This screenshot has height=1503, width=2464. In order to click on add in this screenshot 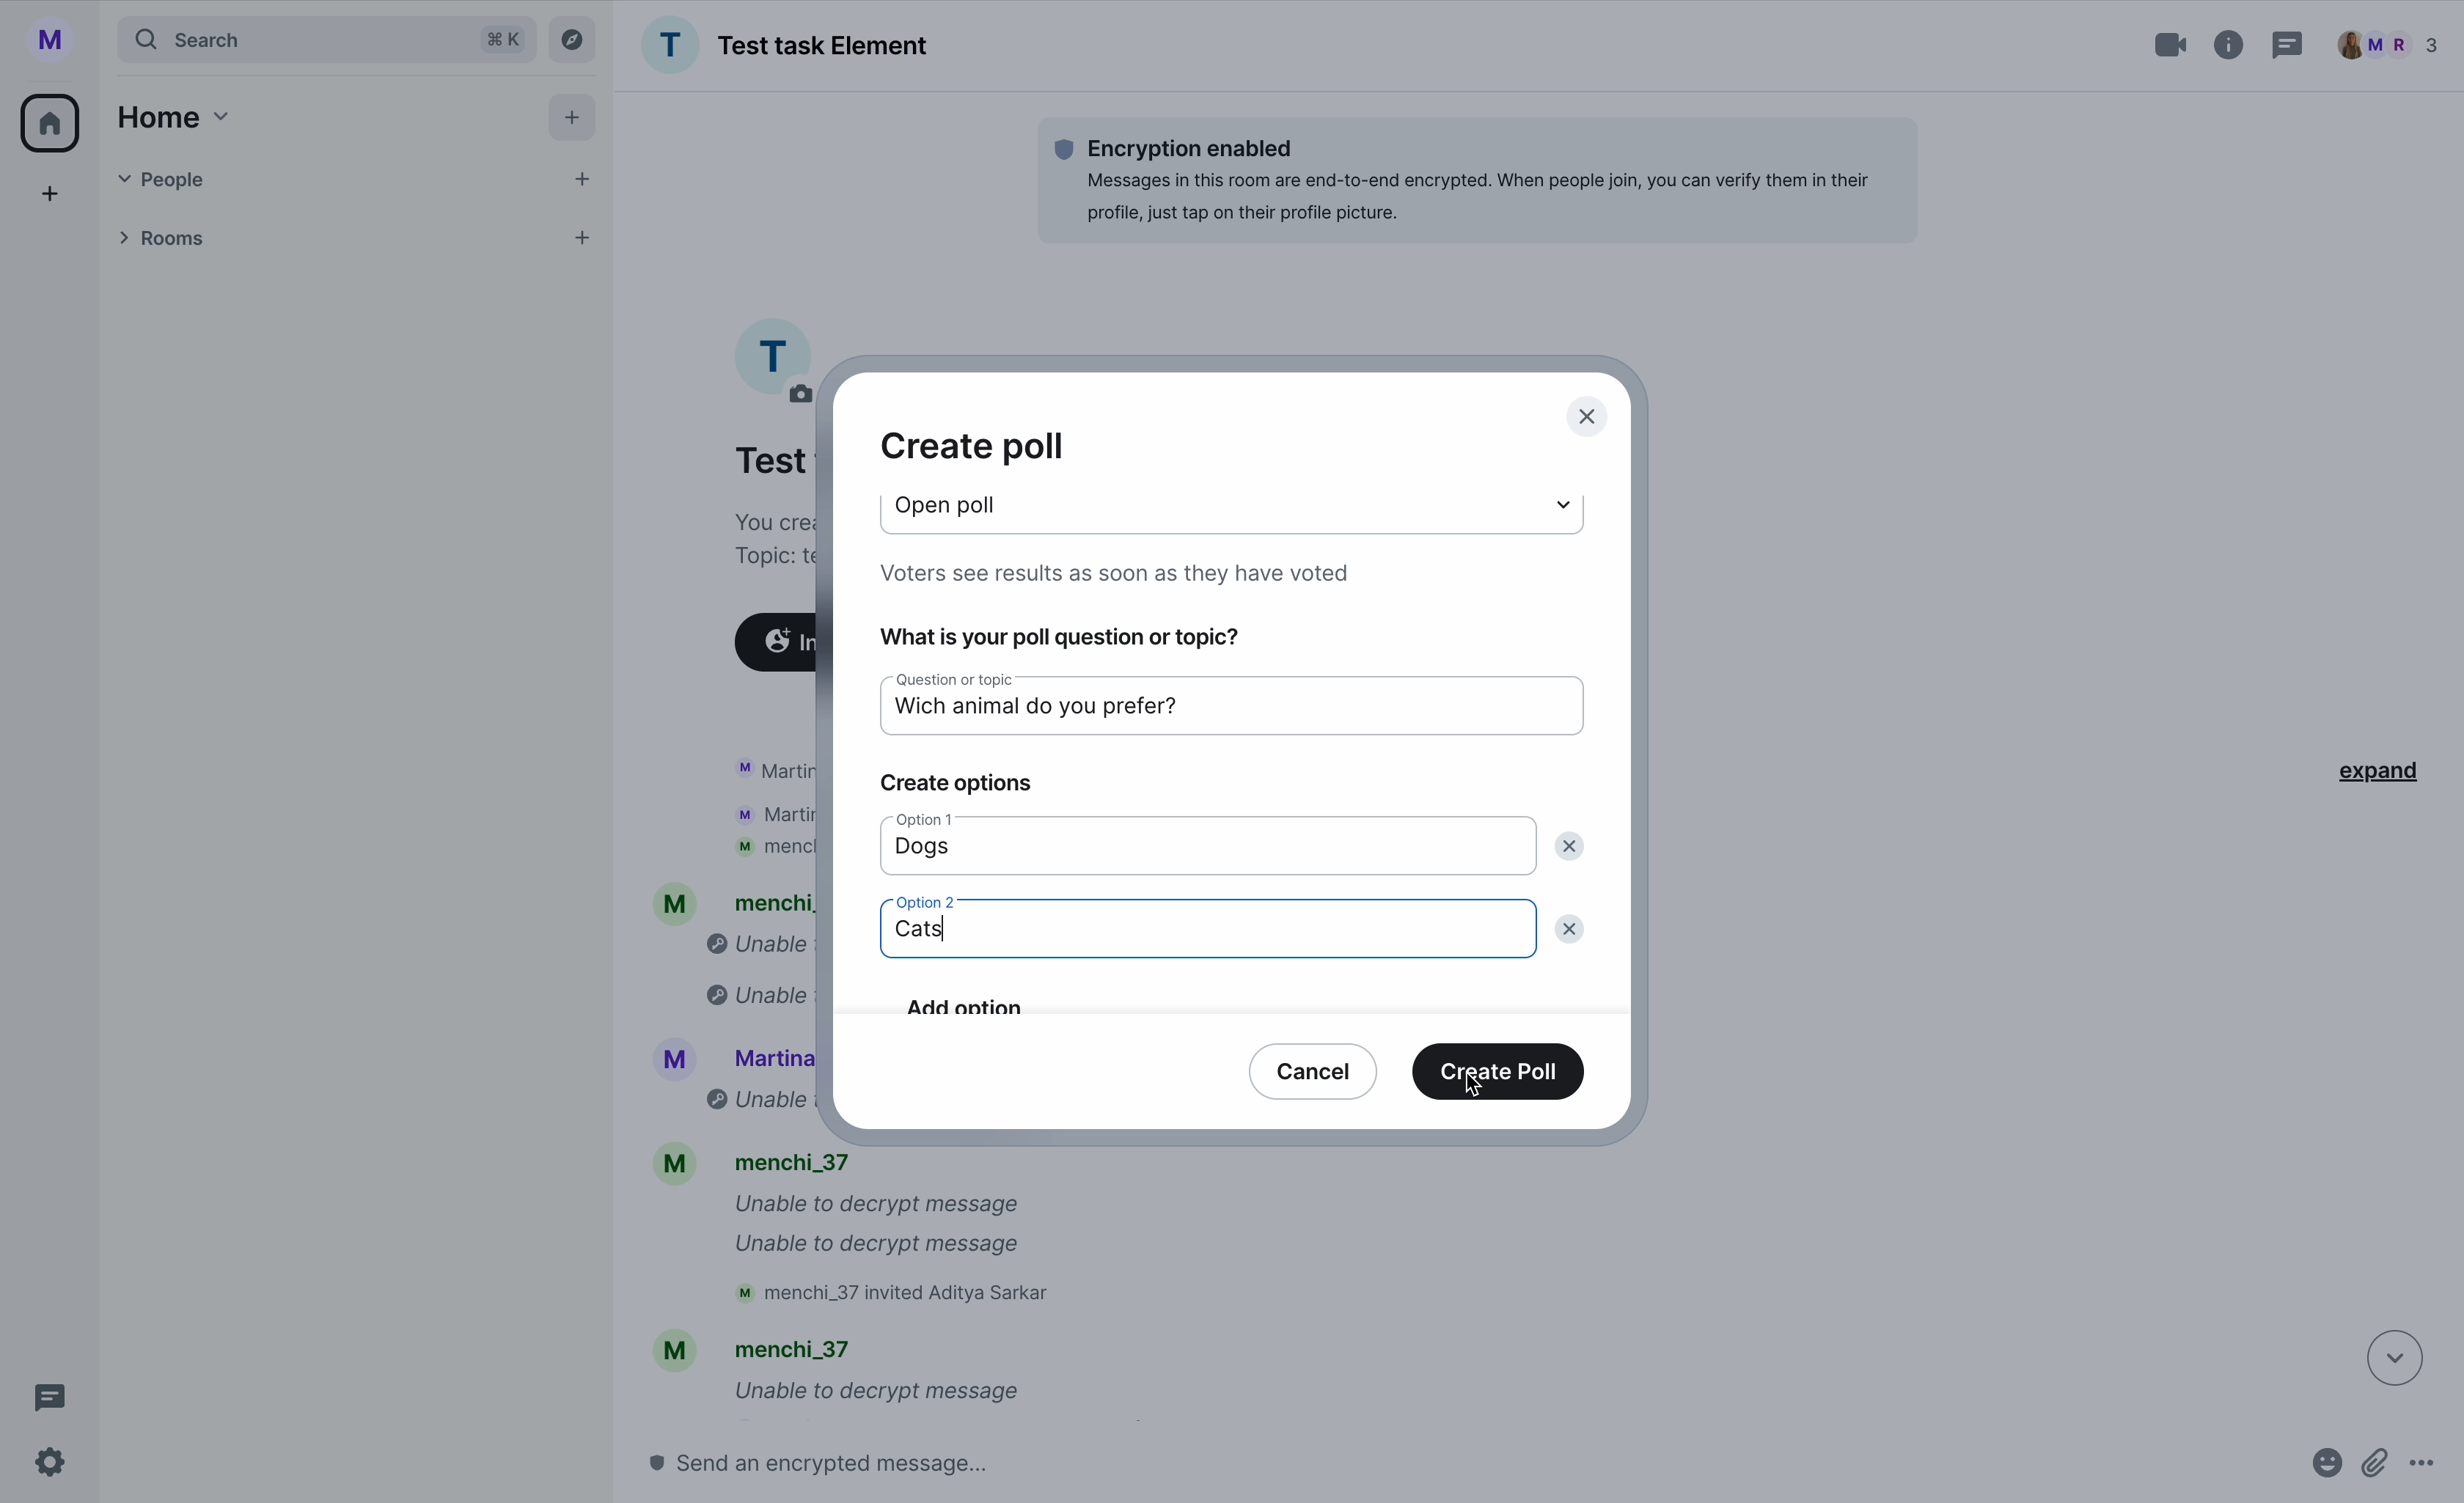, I will do `click(52, 199)`.